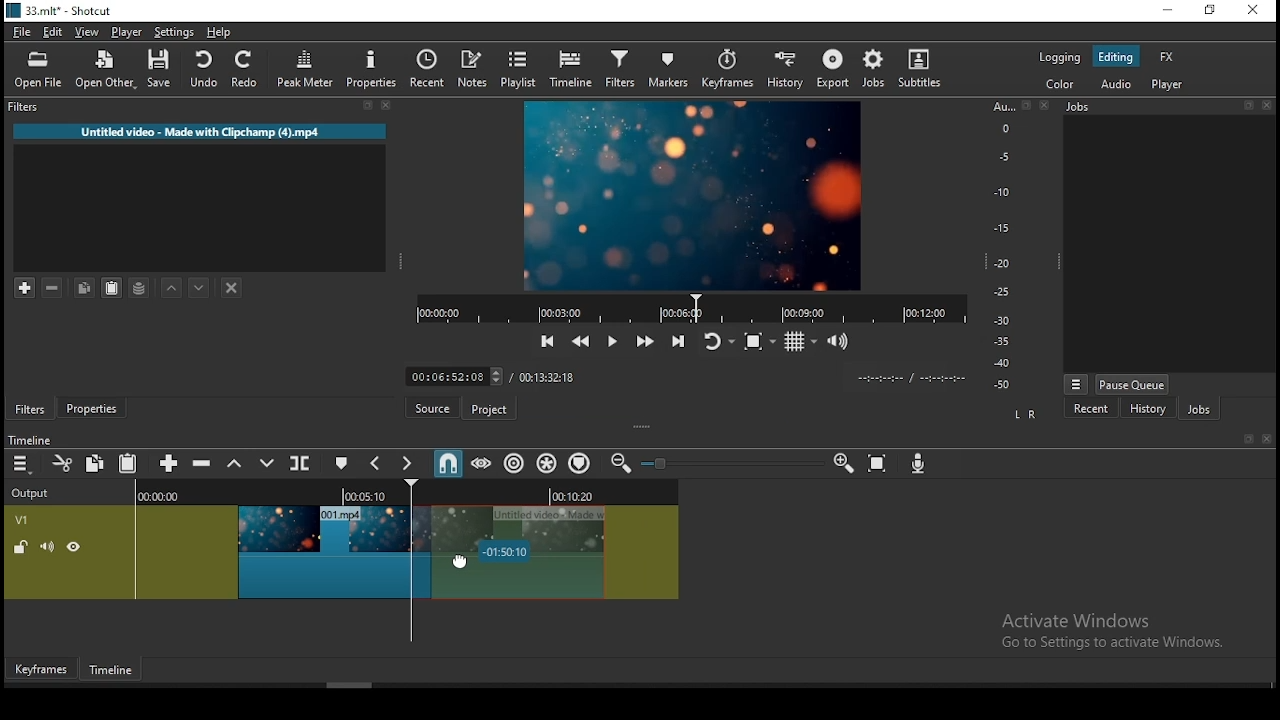 The height and width of the screenshot is (720, 1280). I want to click on snap, so click(451, 464).